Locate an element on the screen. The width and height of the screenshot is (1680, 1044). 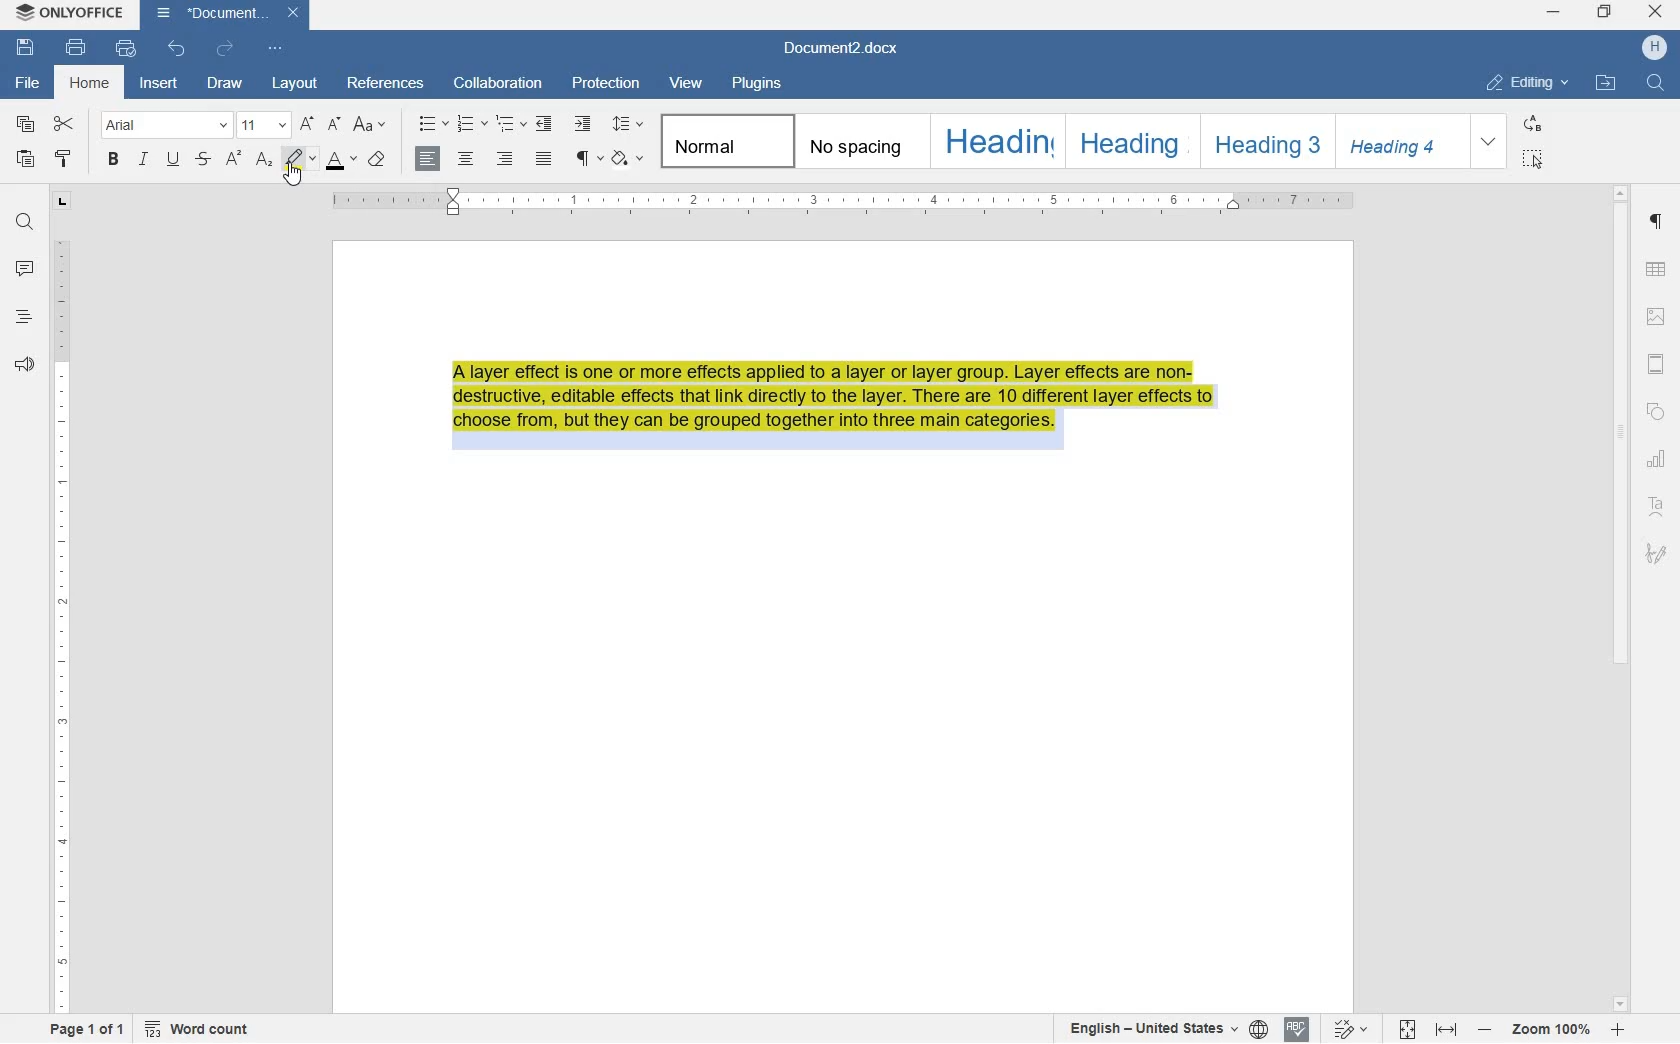
VIEW is located at coordinates (685, 83).